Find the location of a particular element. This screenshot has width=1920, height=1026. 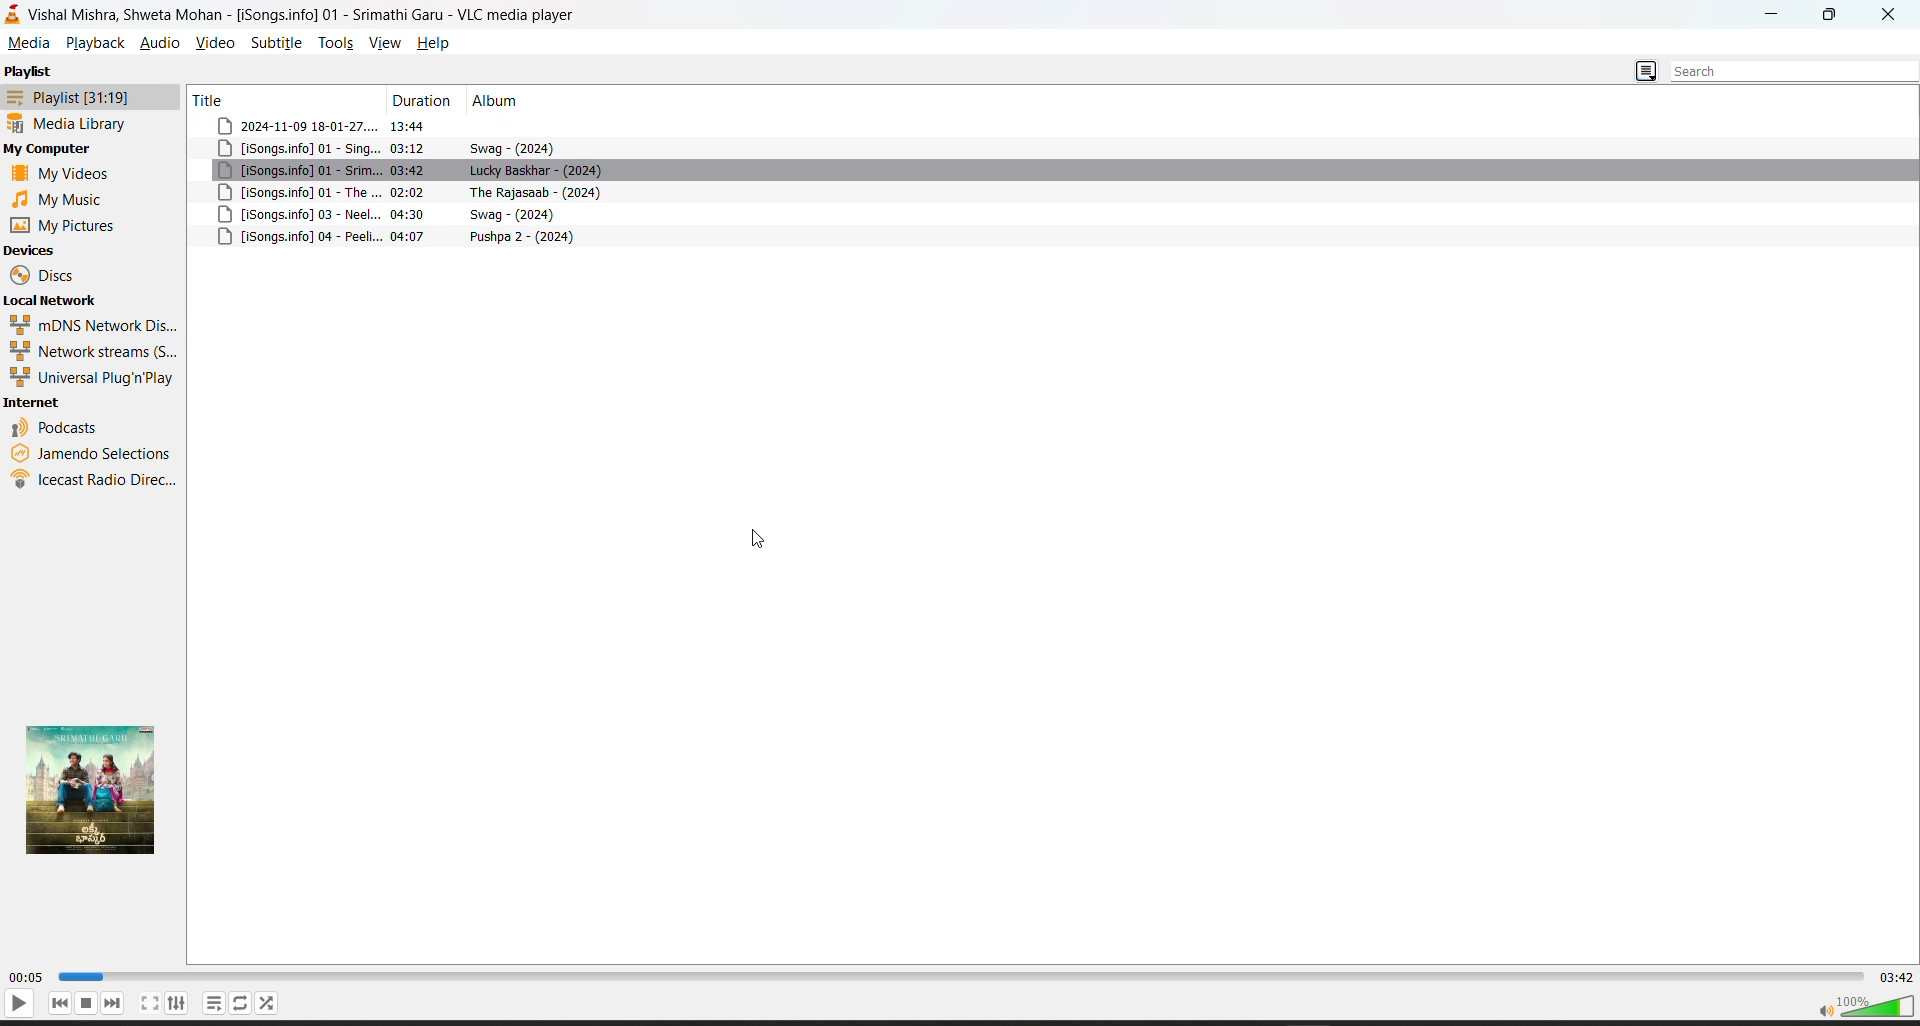

jamendo selection is located at coordinates (95, 452).